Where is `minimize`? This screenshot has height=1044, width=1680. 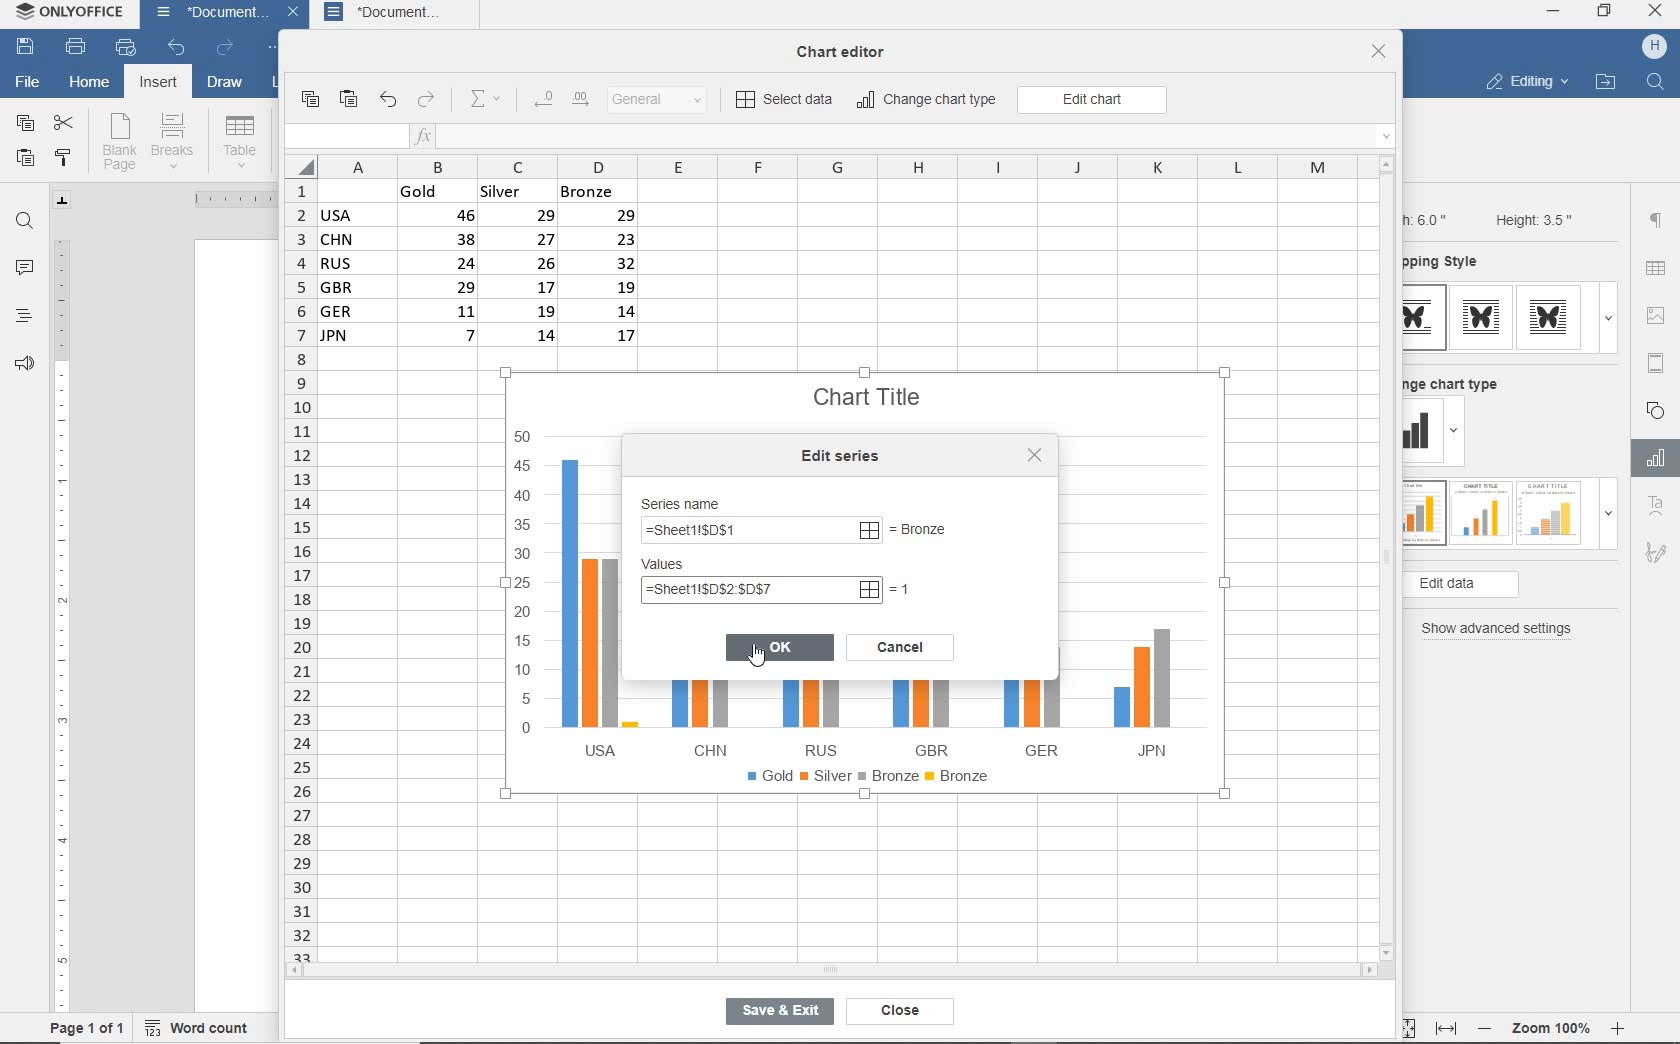 minimize is located at coordinates (1554, 11).